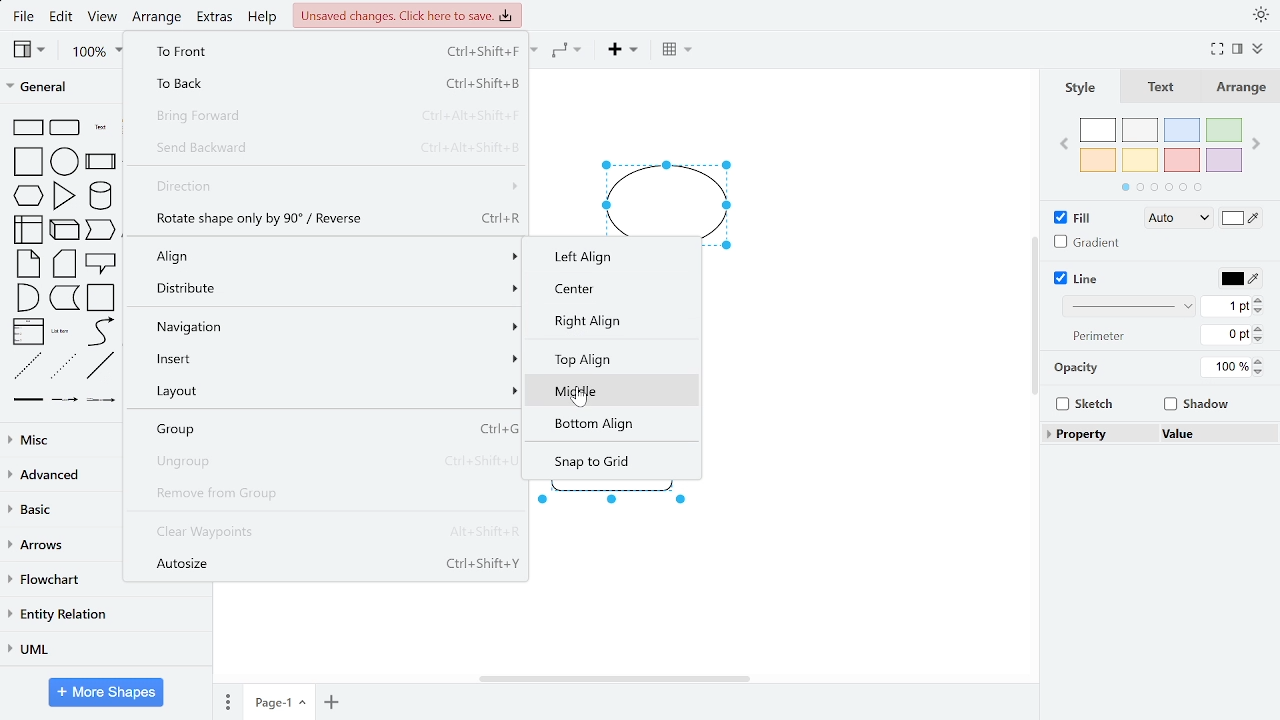 The height and width of the screenshot is (720, 1280). Describe the element at coordinates (279, 701) in the screenshot. I see `Page-1` at that location.